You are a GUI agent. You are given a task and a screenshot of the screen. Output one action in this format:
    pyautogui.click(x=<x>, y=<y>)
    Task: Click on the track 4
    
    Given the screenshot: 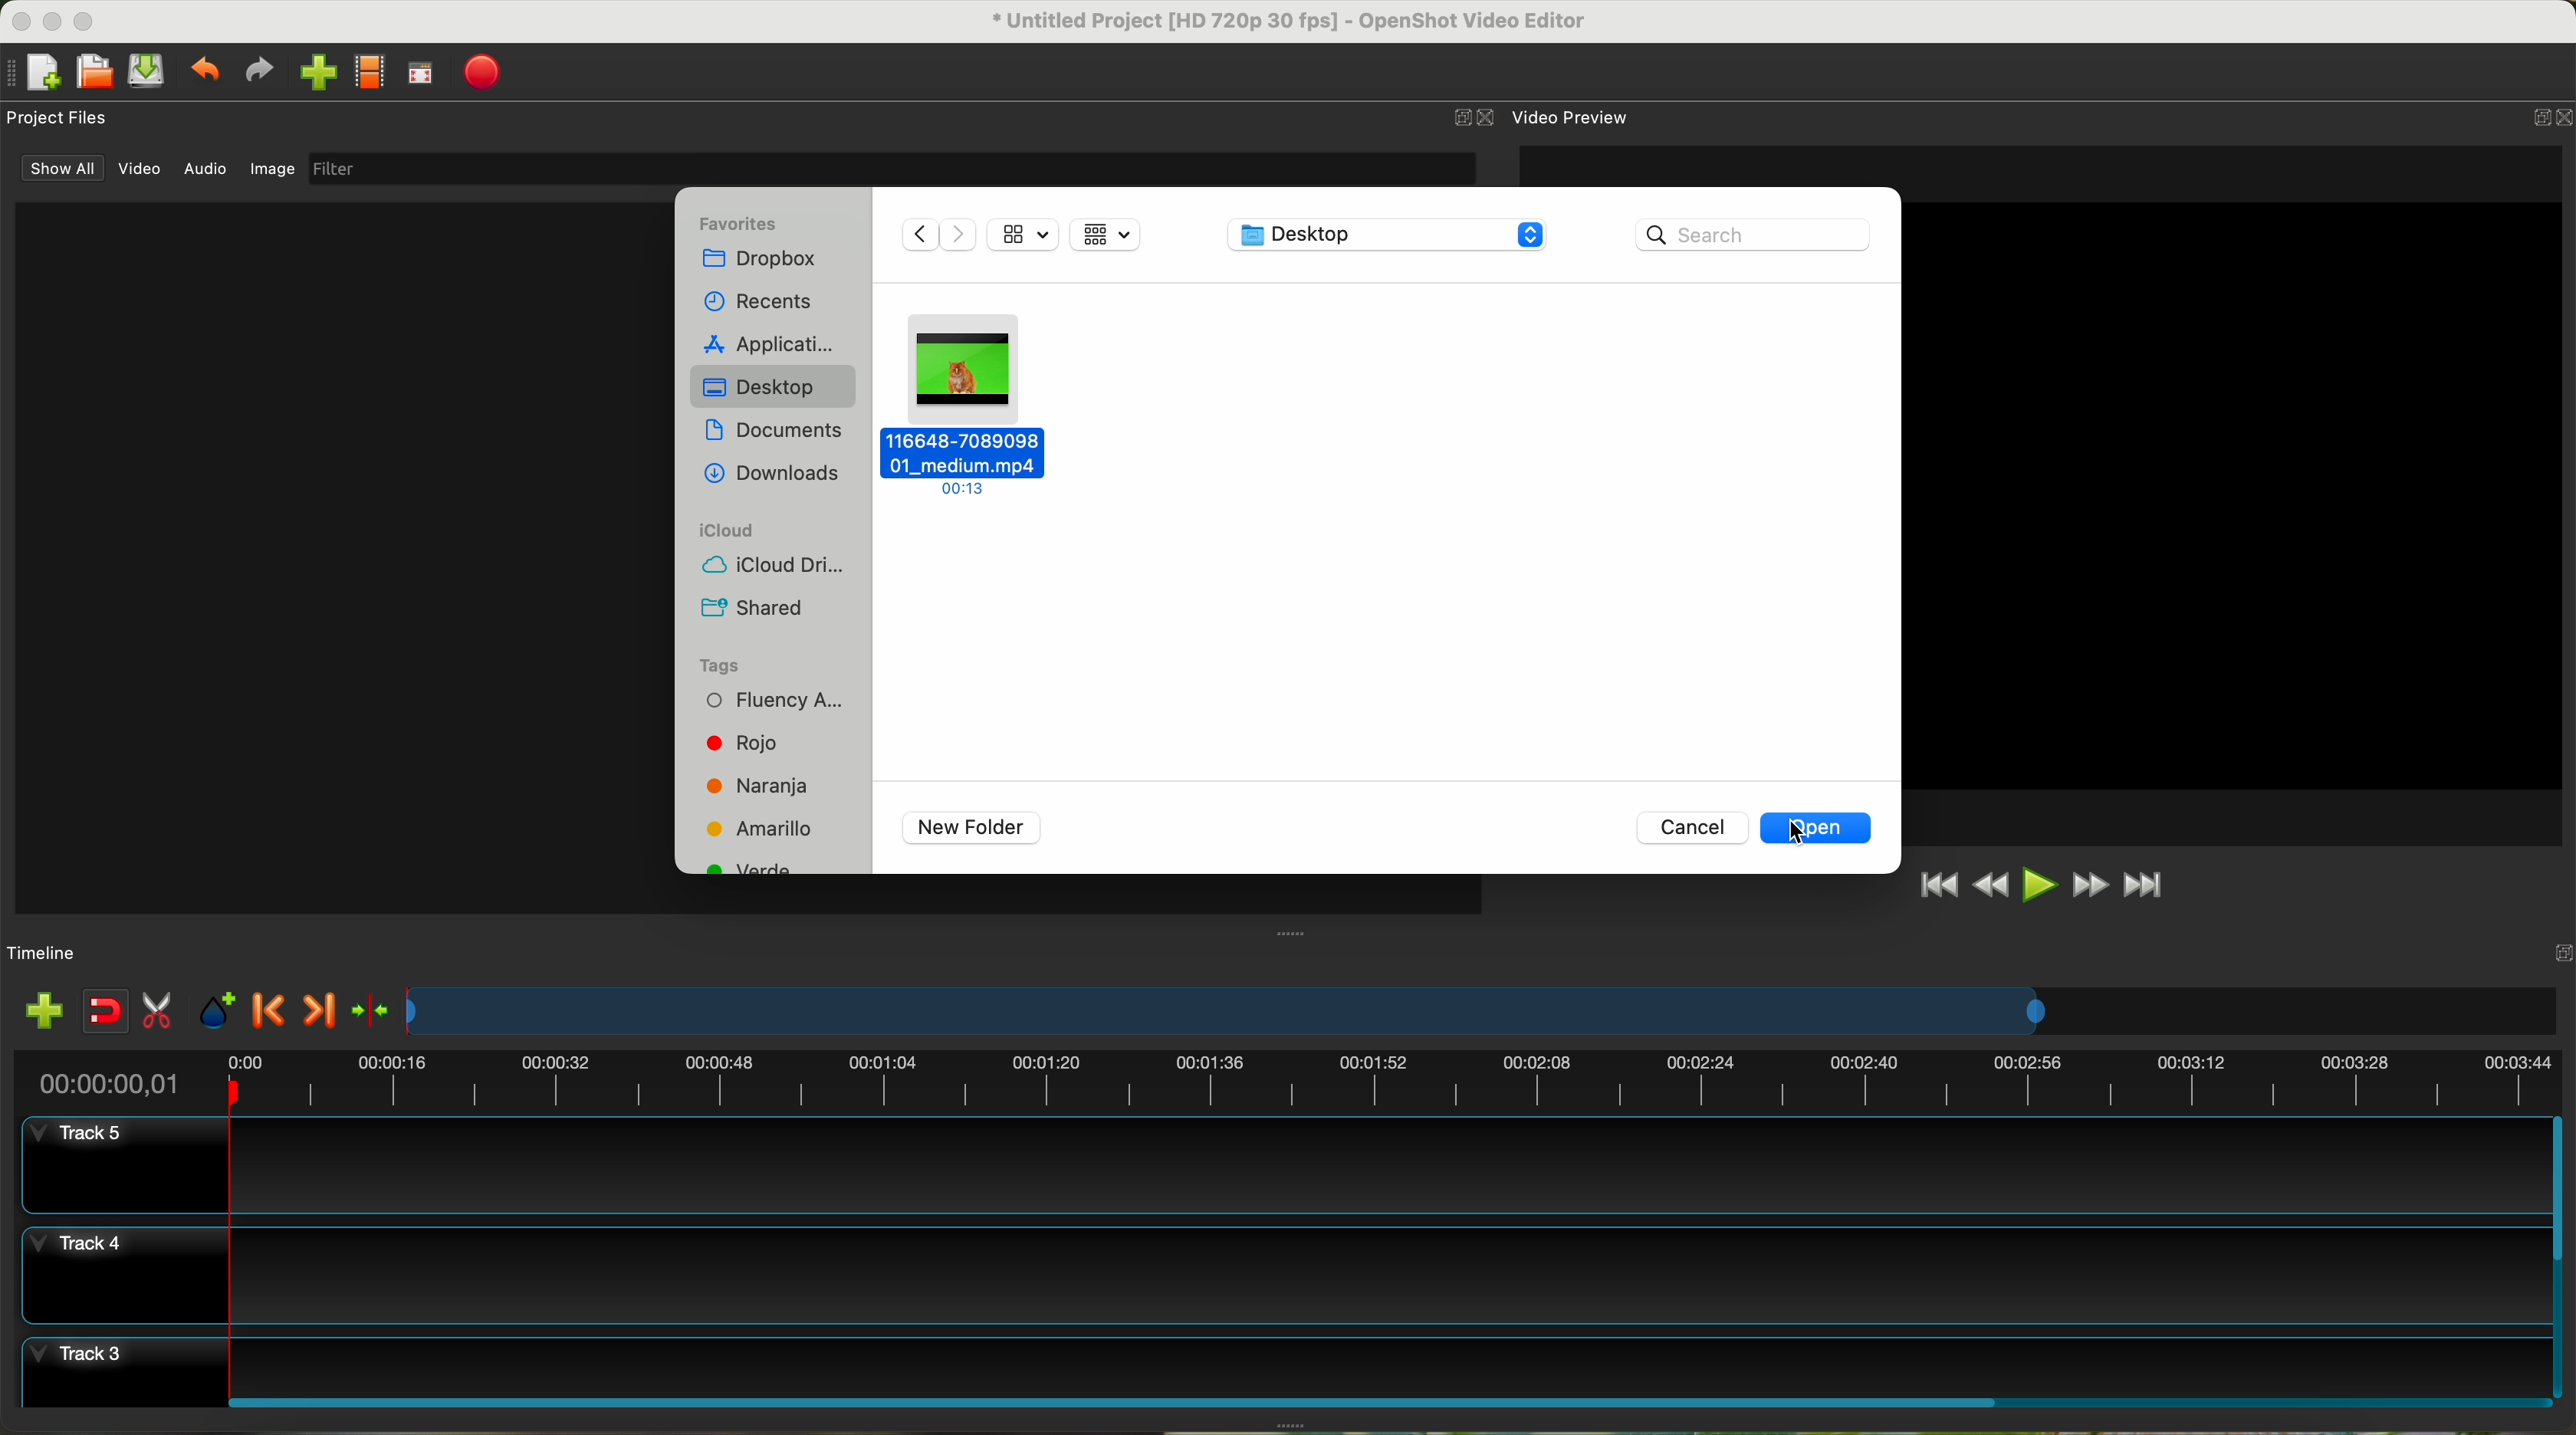 What is the action you would take?
    pyautogui.click(x=1281, y=1275)
    